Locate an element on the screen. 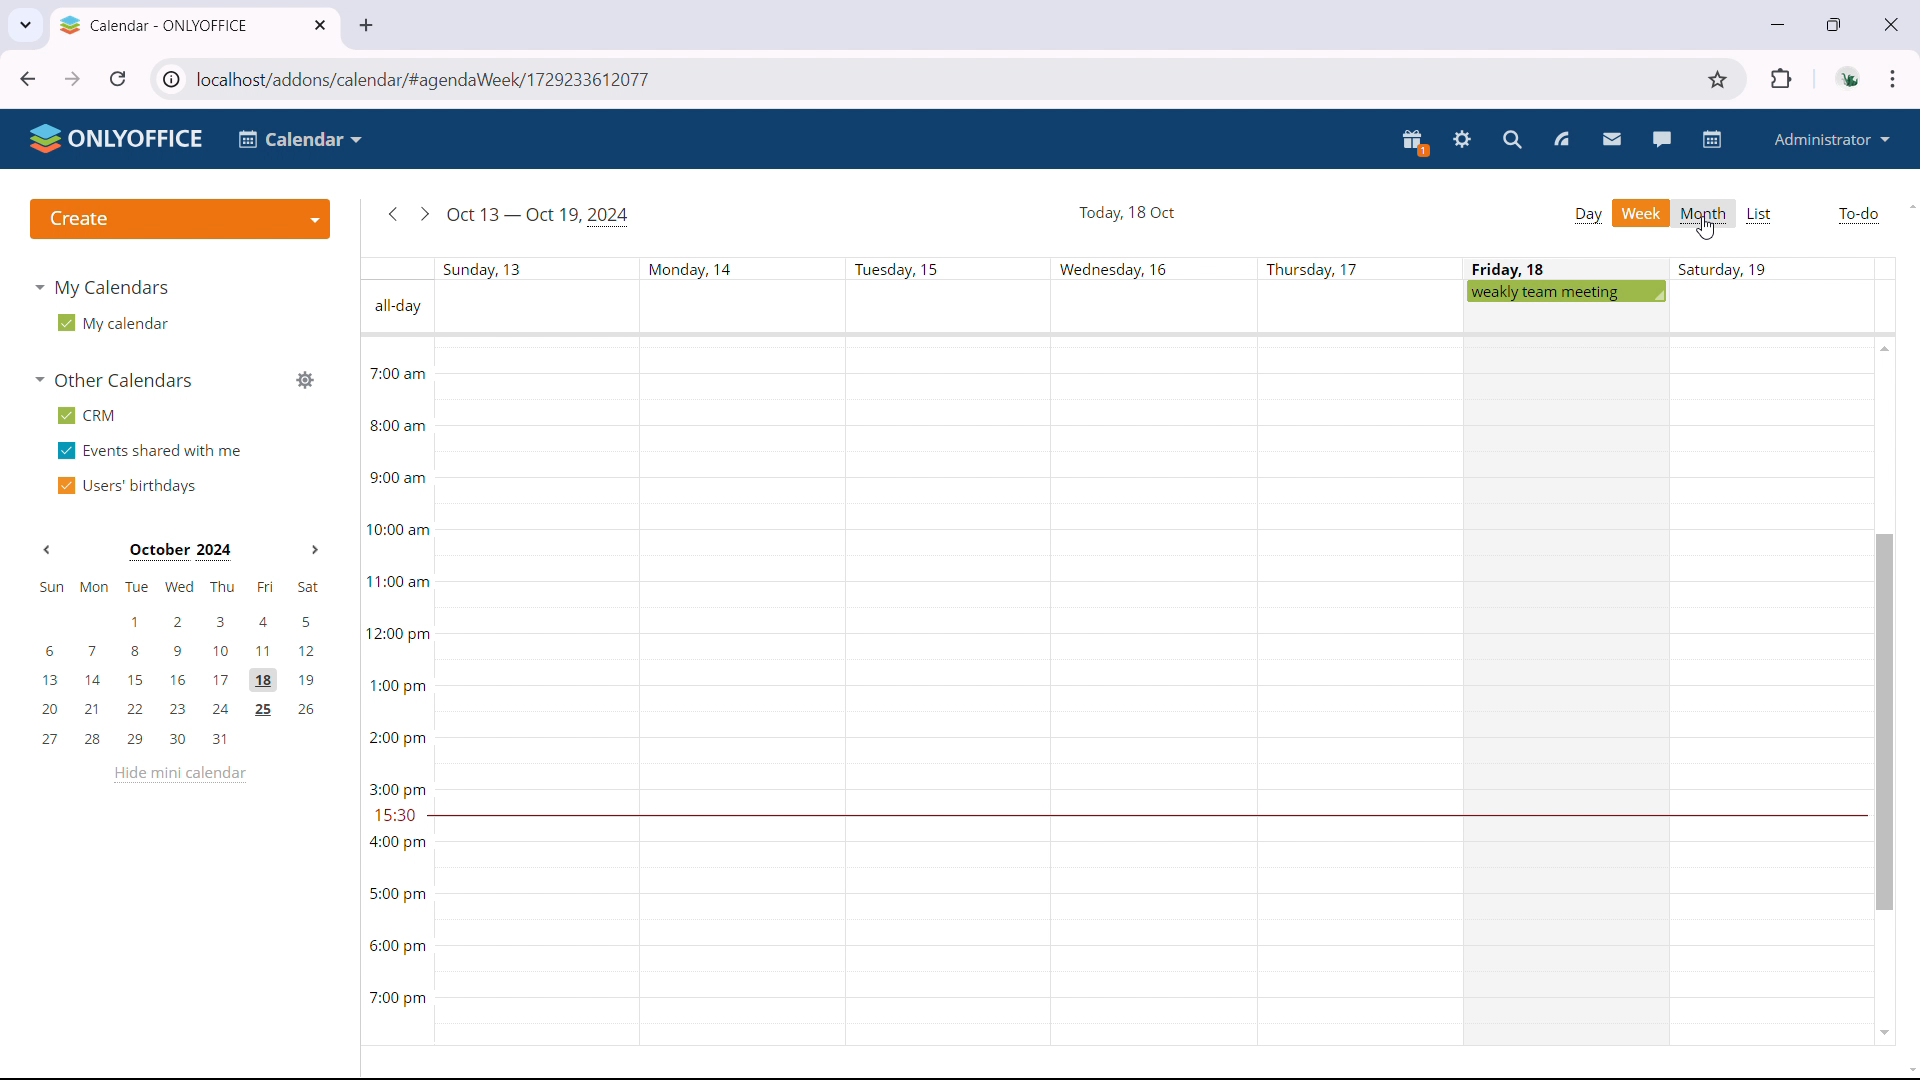 Image resolution: width=1920 pixels, height=1080 pixels. scroll down in page is located at coordinates (1908, 1072).